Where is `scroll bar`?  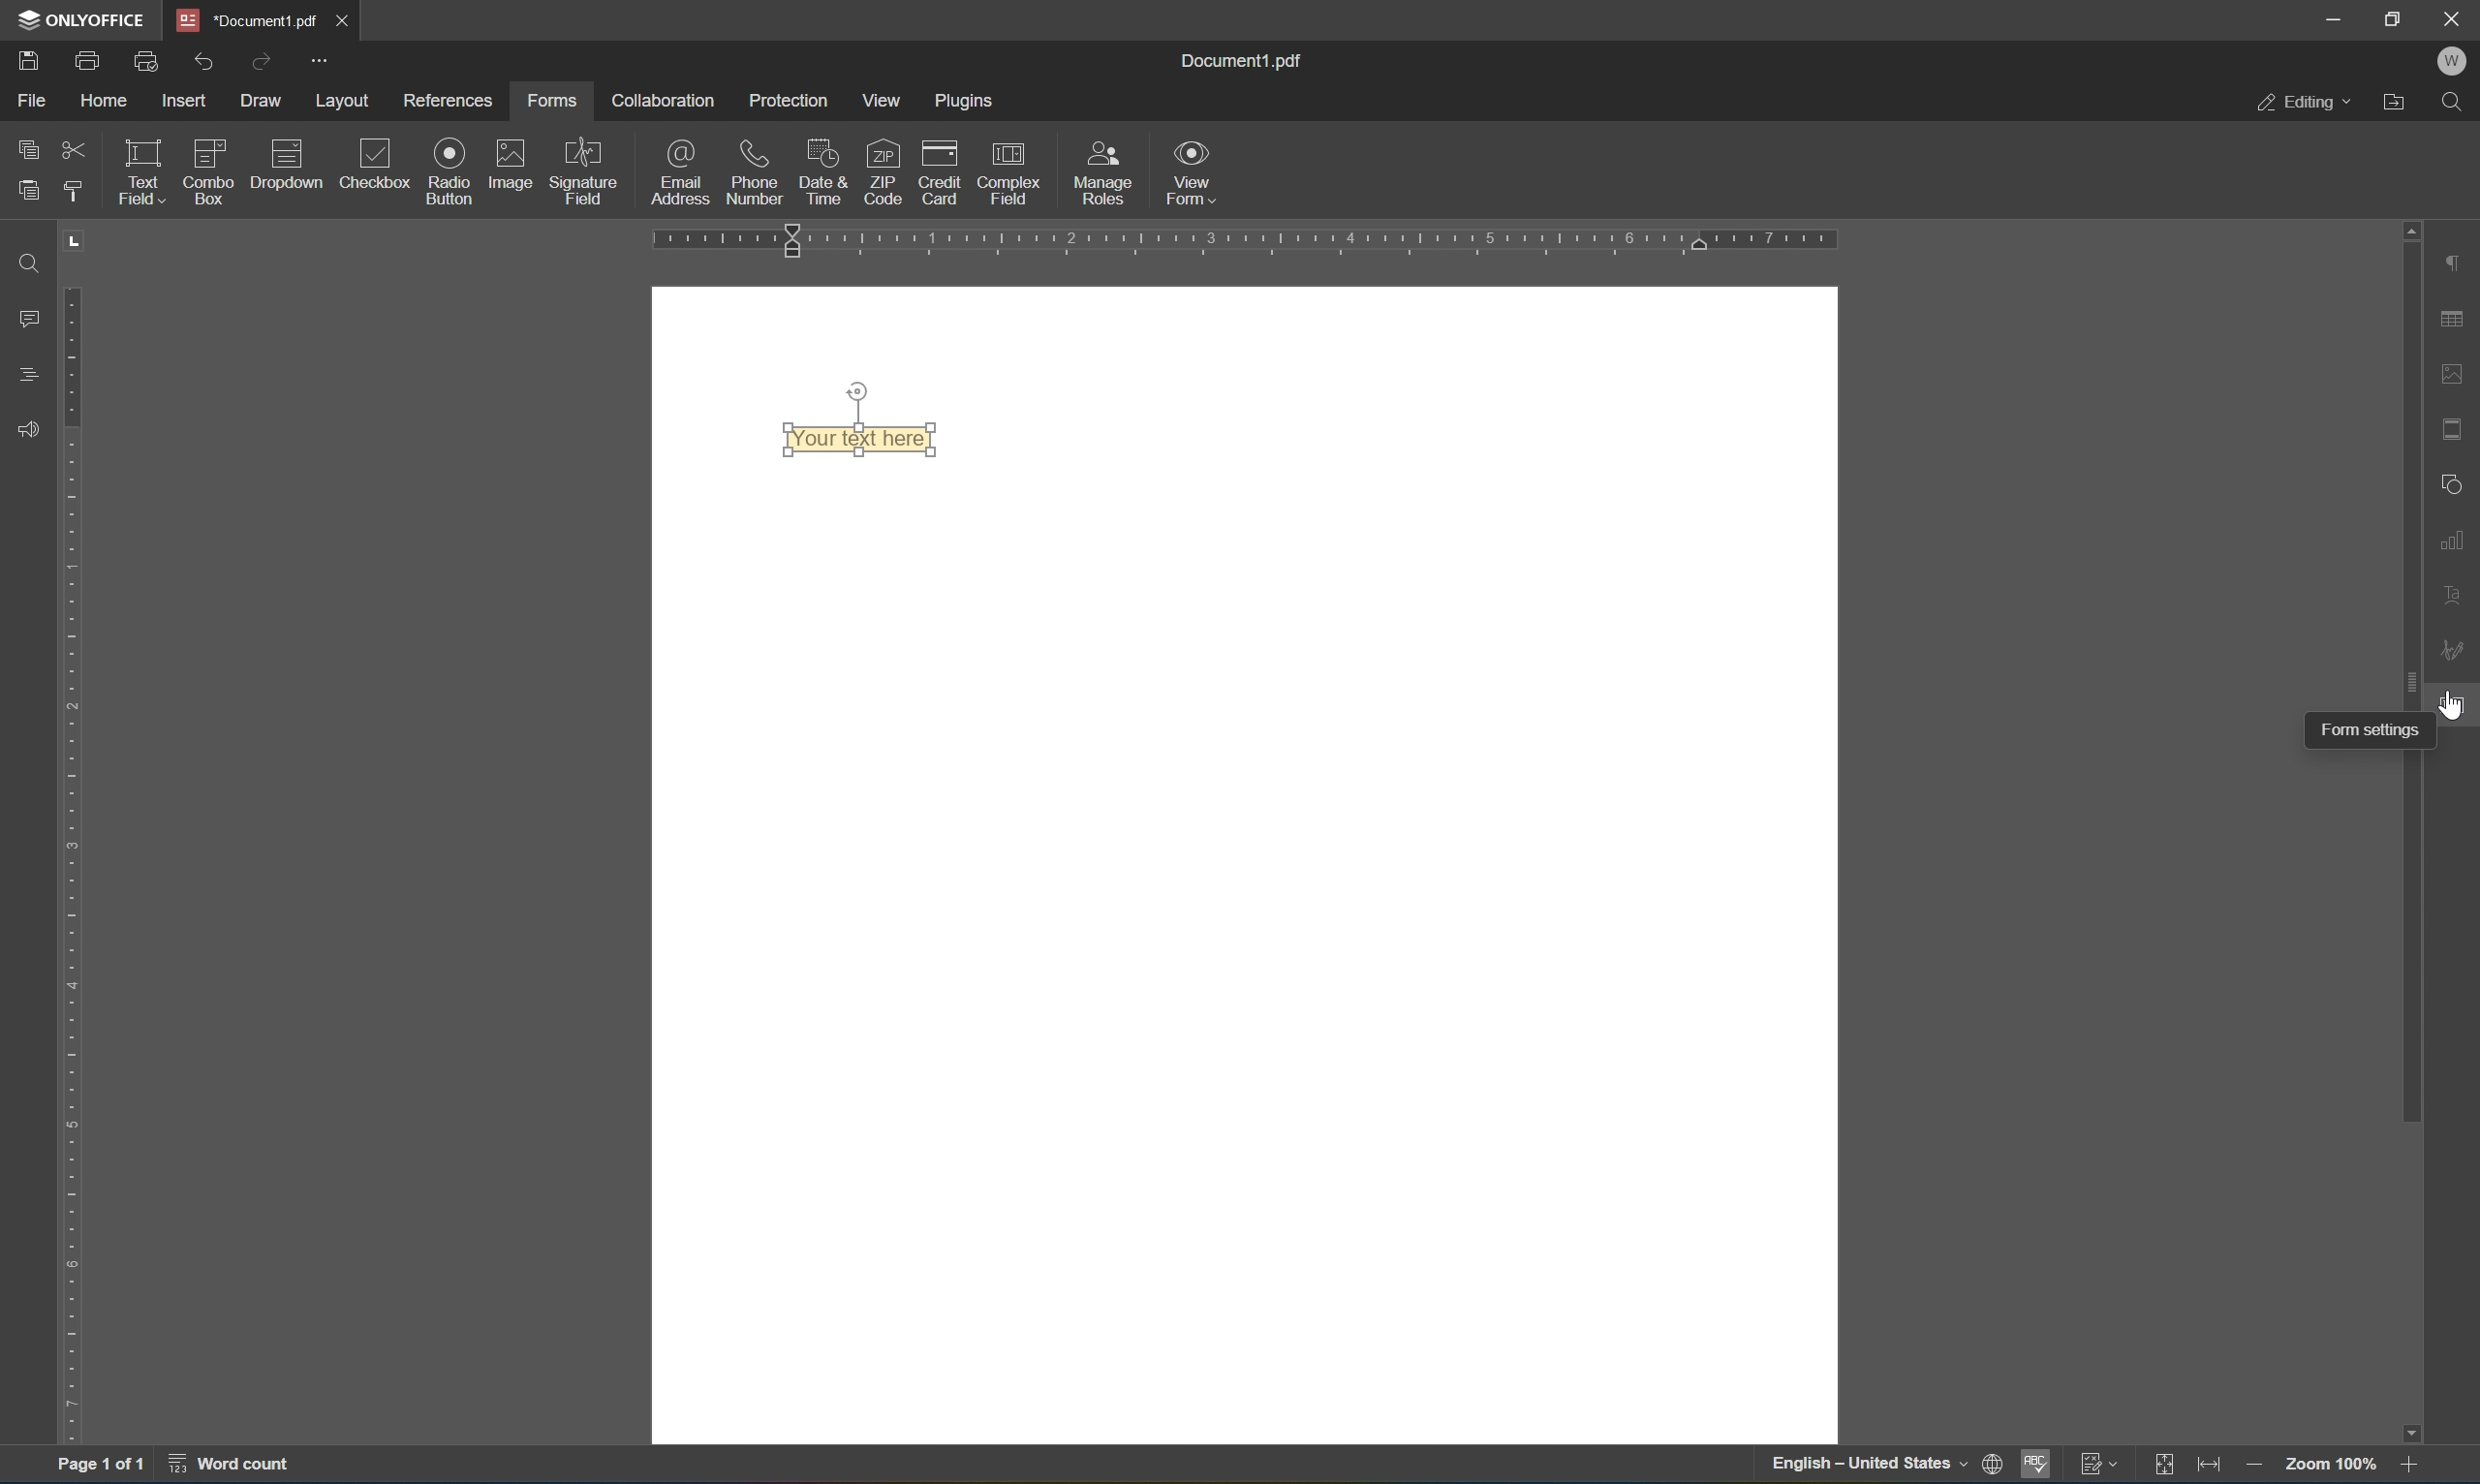
scroll bar is located at coordinates (2408, 474).